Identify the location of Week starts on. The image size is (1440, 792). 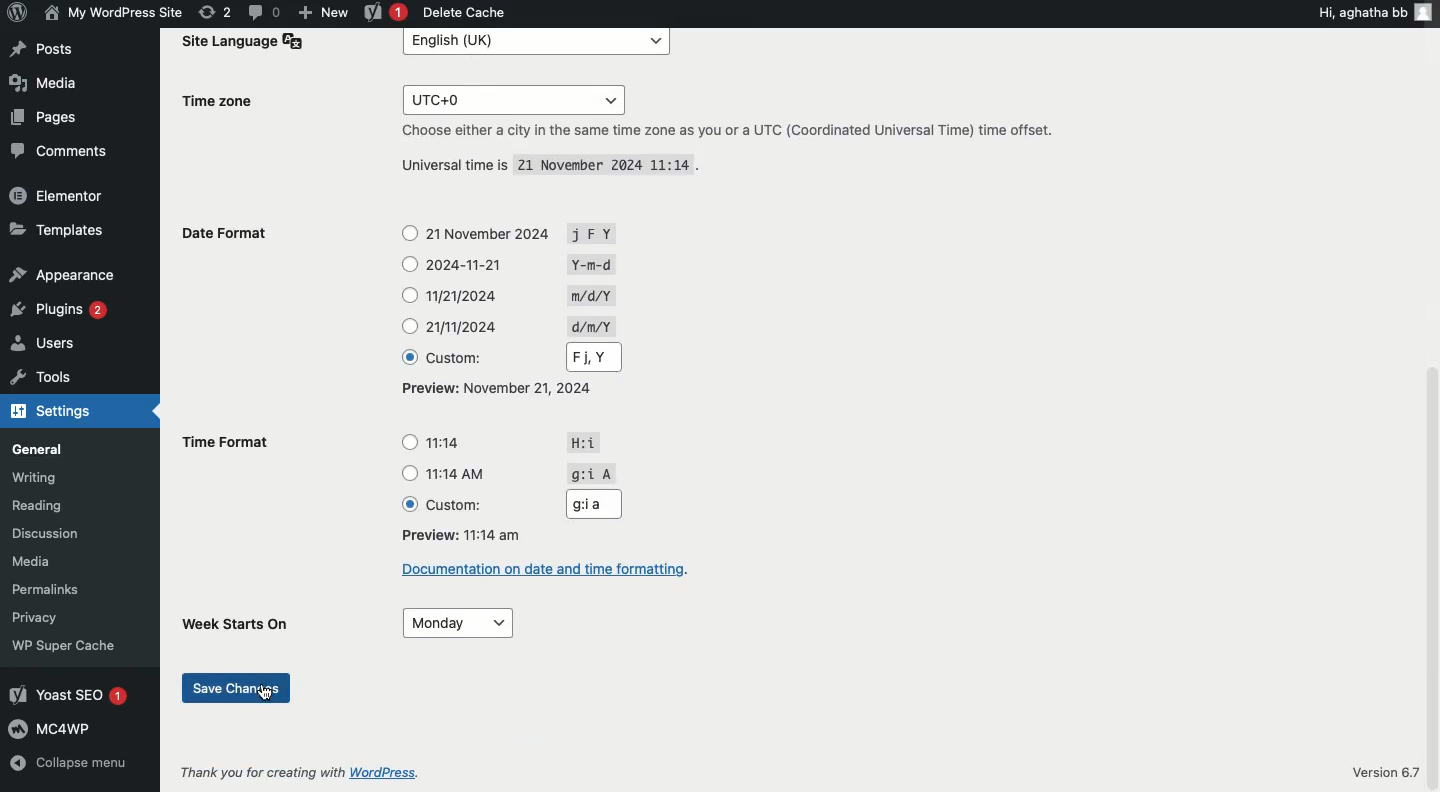
(242, 622).